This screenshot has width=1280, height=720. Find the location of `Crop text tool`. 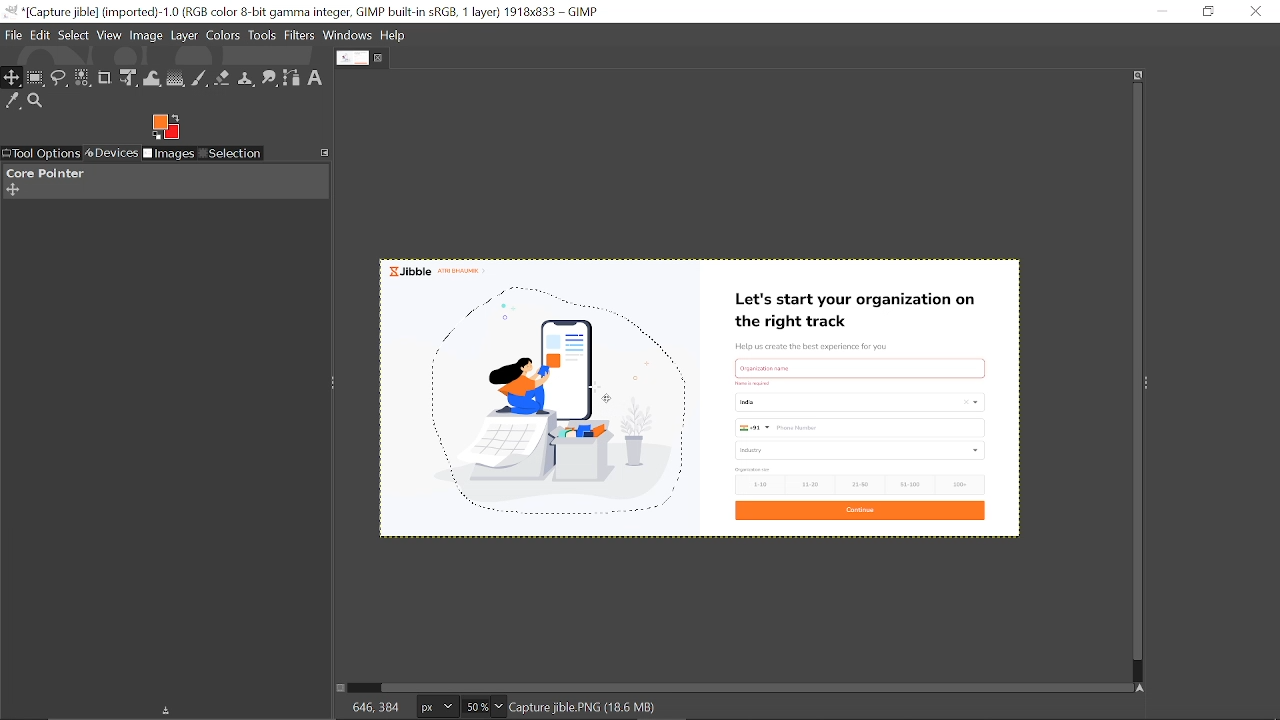

Crop text tool is located at coordinates (105, 78).